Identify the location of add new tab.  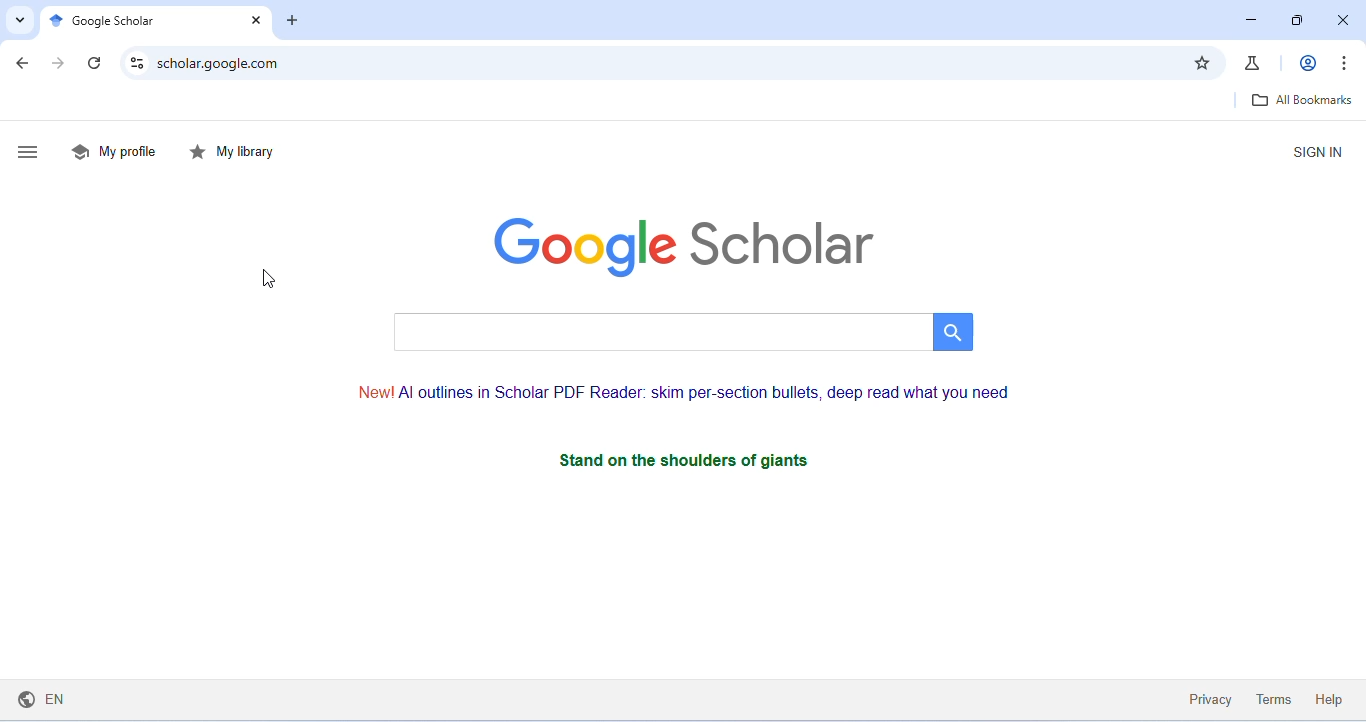
(294, 22).